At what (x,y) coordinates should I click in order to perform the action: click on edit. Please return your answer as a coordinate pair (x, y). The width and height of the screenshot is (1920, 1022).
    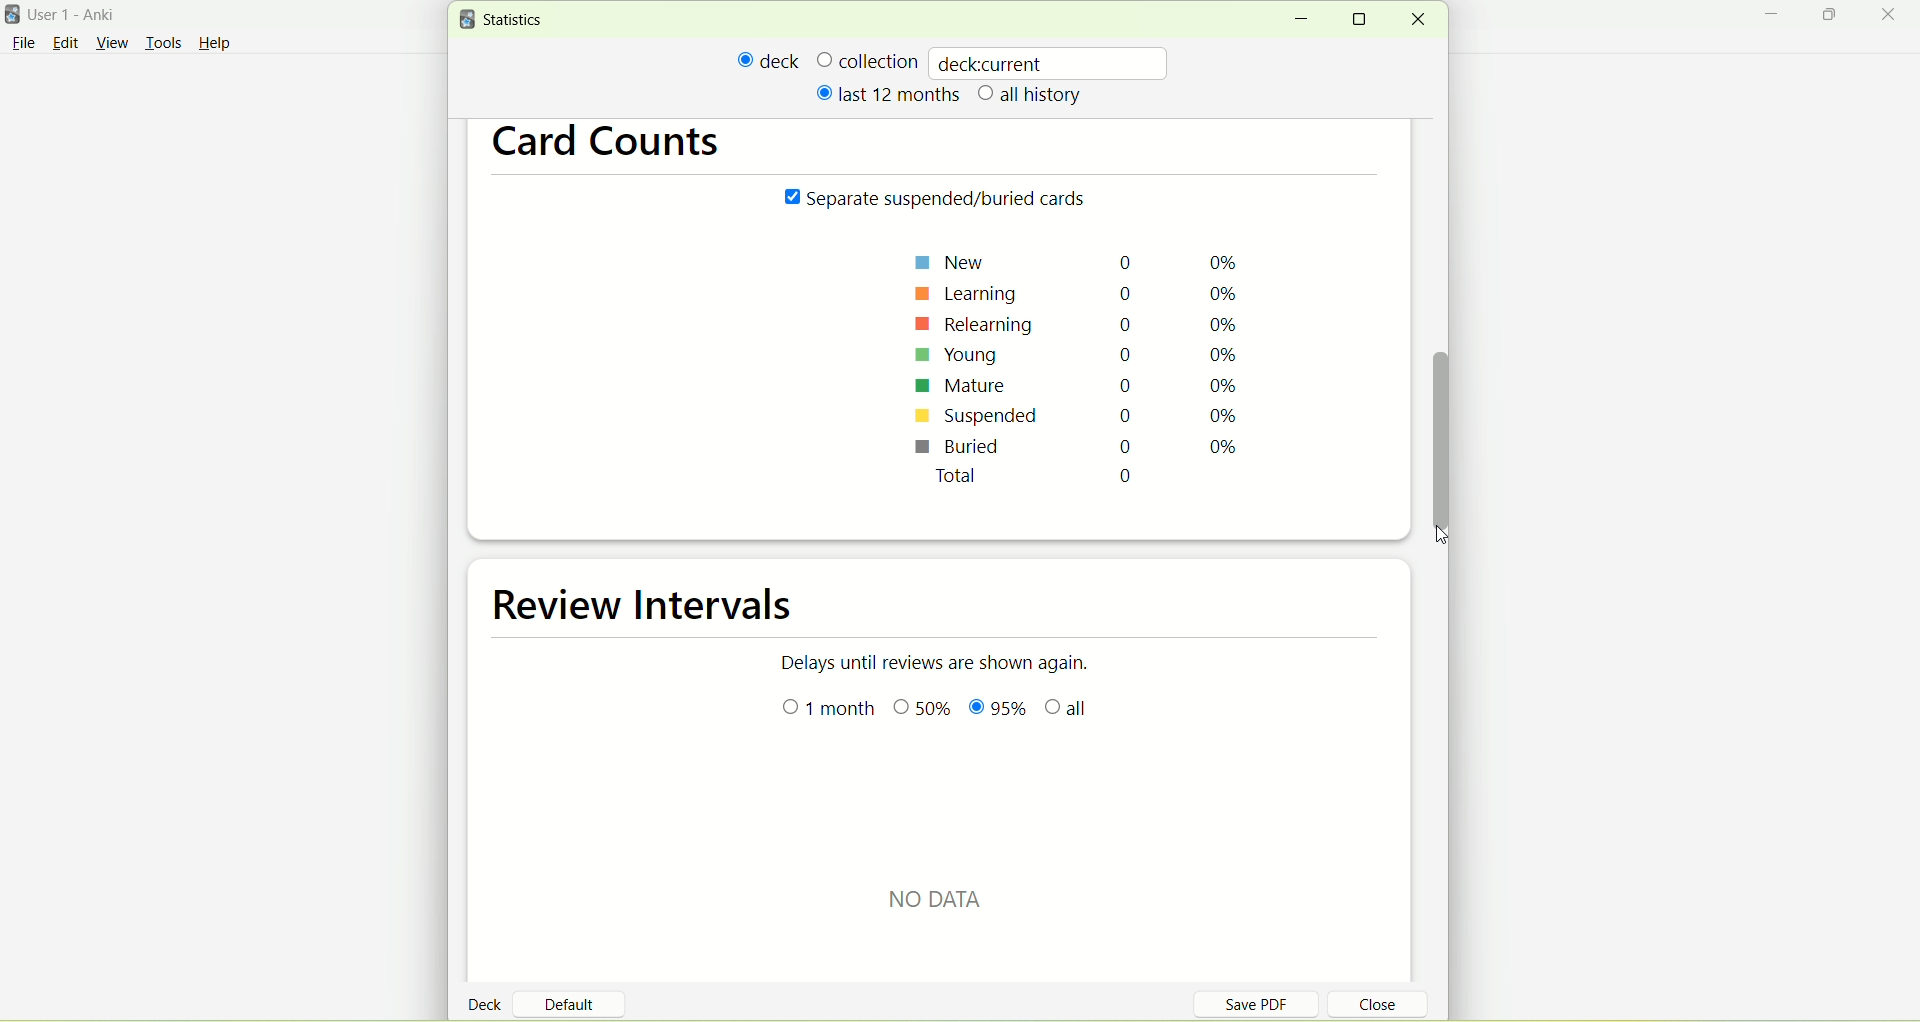
    Looking at the image, I should click on (65, 42).